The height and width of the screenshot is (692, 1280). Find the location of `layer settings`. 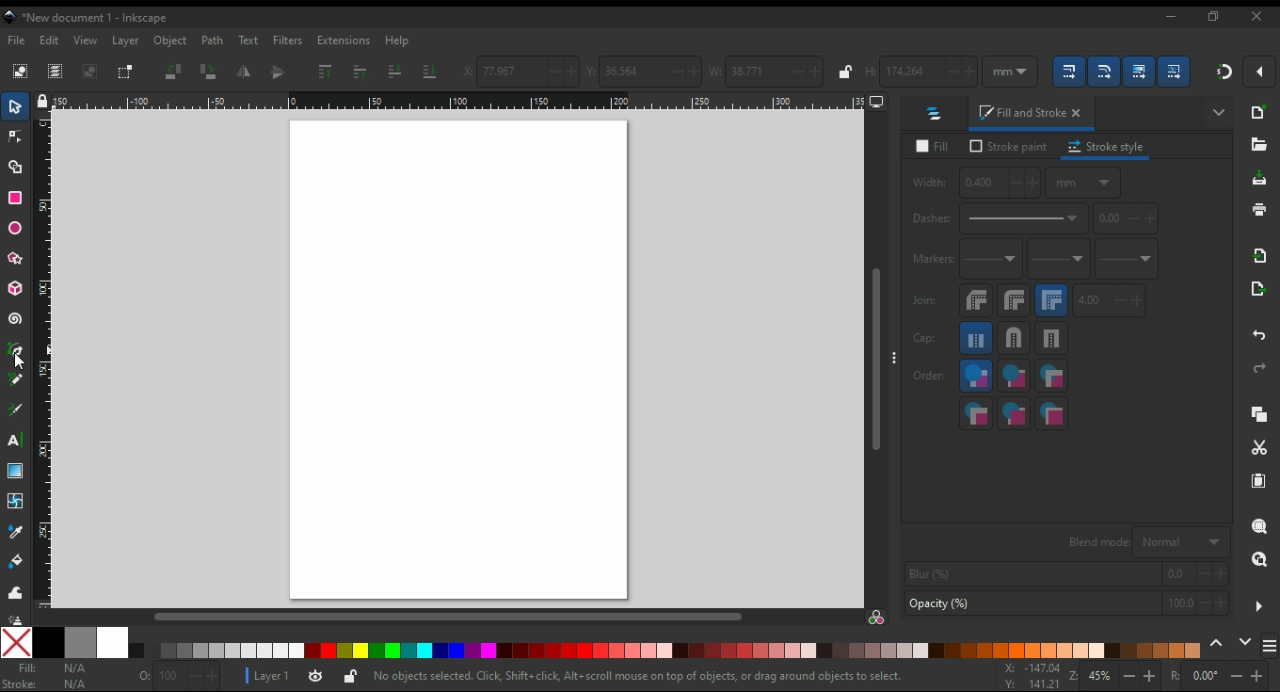

layer settings is located at coordinates (300, 676).